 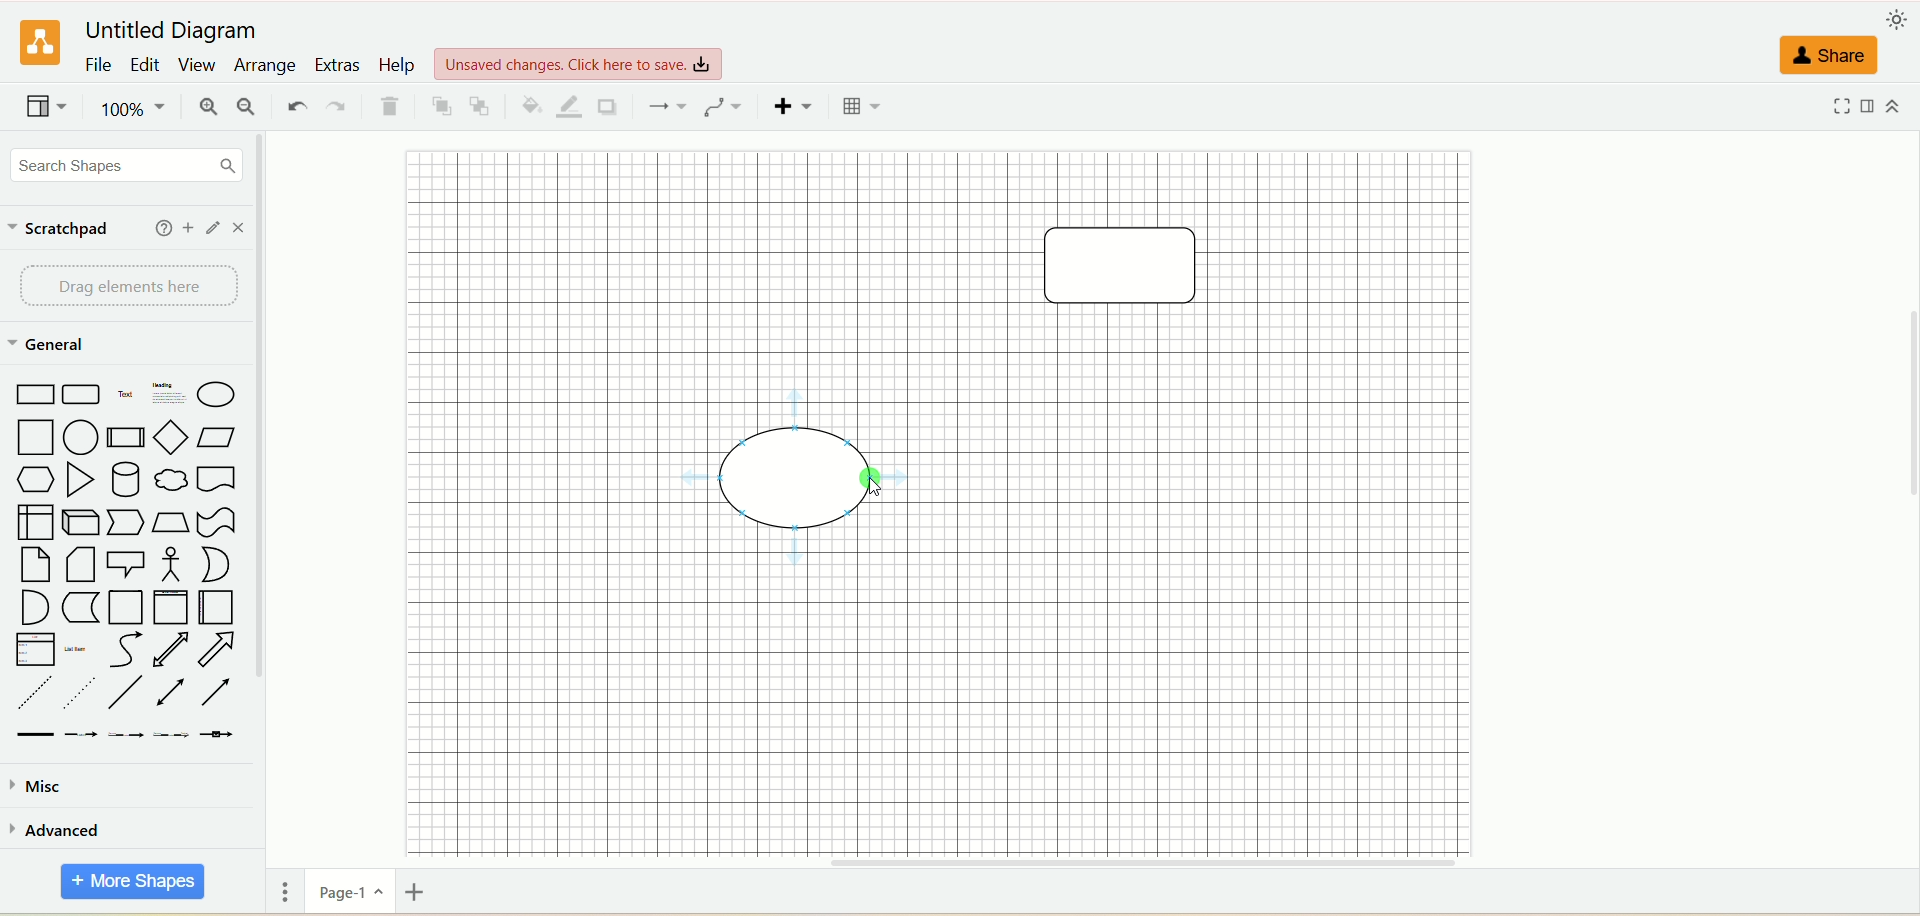 I want to click on musc, so click(x=34, y=785).